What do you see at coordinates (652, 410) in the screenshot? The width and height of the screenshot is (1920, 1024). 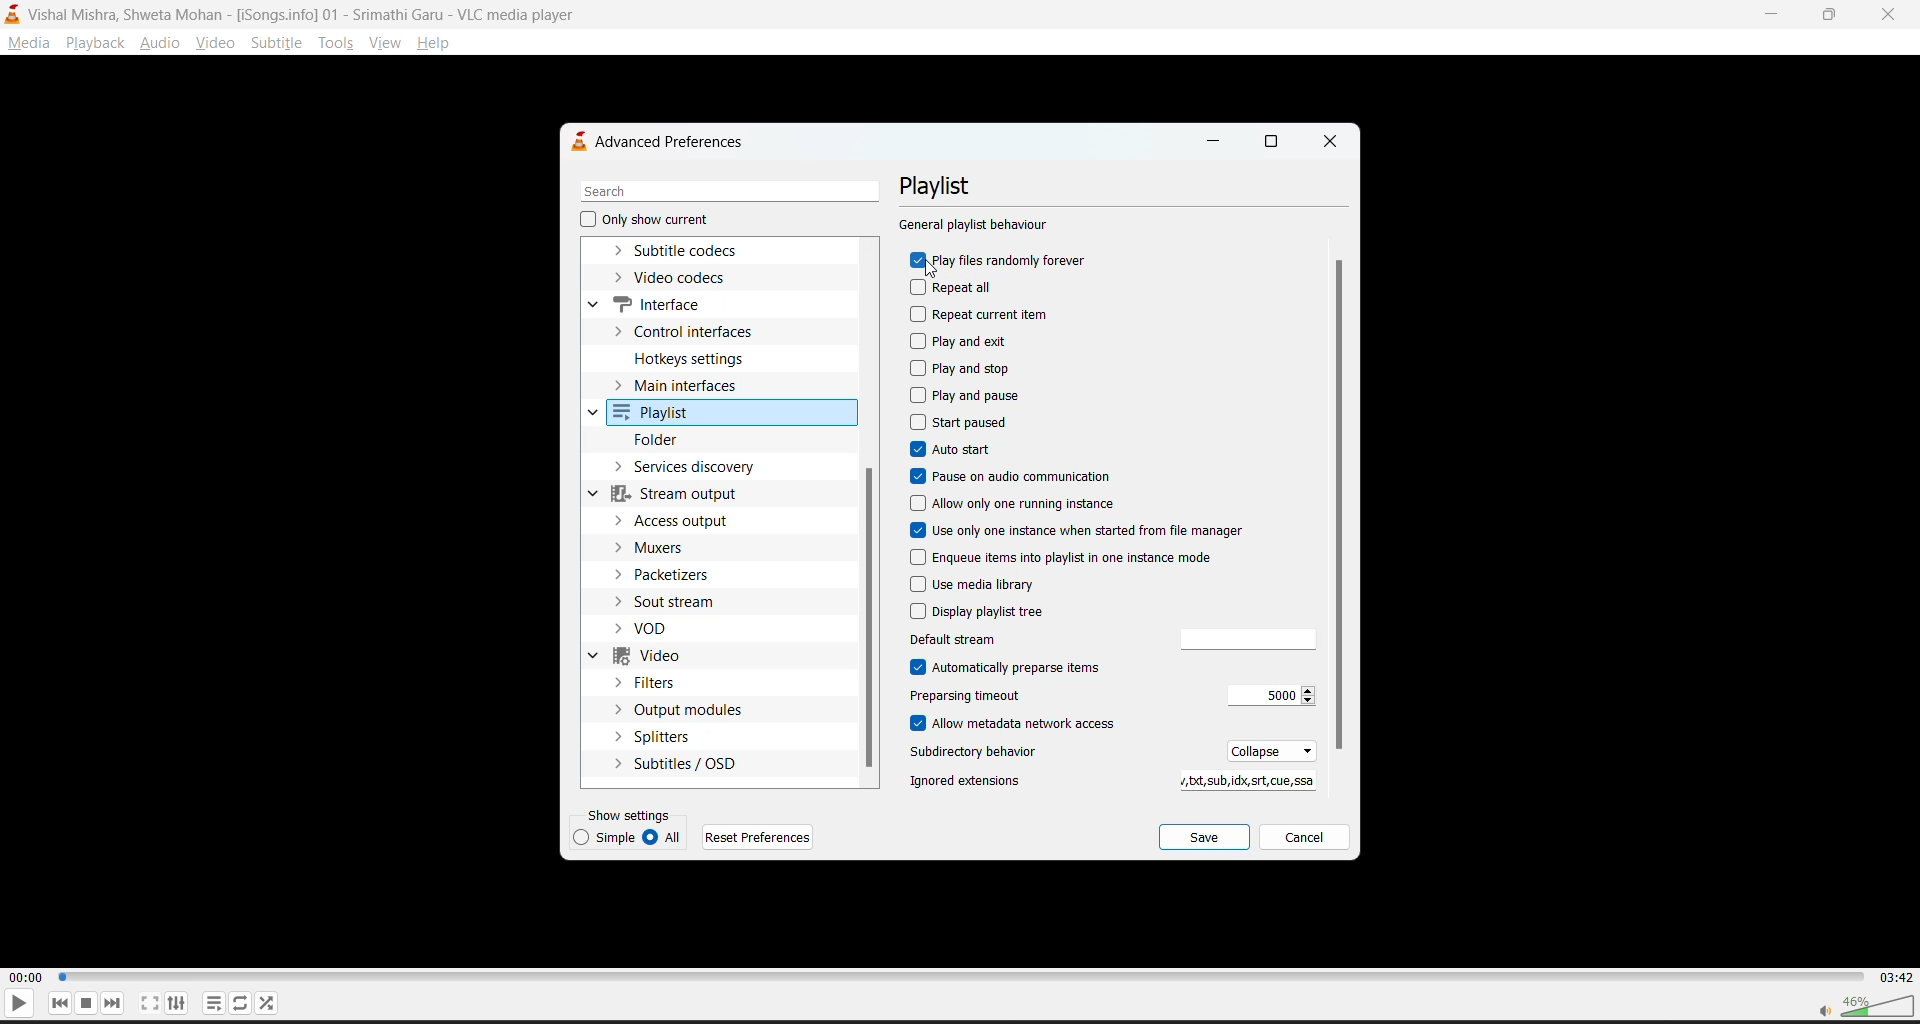 I see `playlist` at bounding box center [652, 410].